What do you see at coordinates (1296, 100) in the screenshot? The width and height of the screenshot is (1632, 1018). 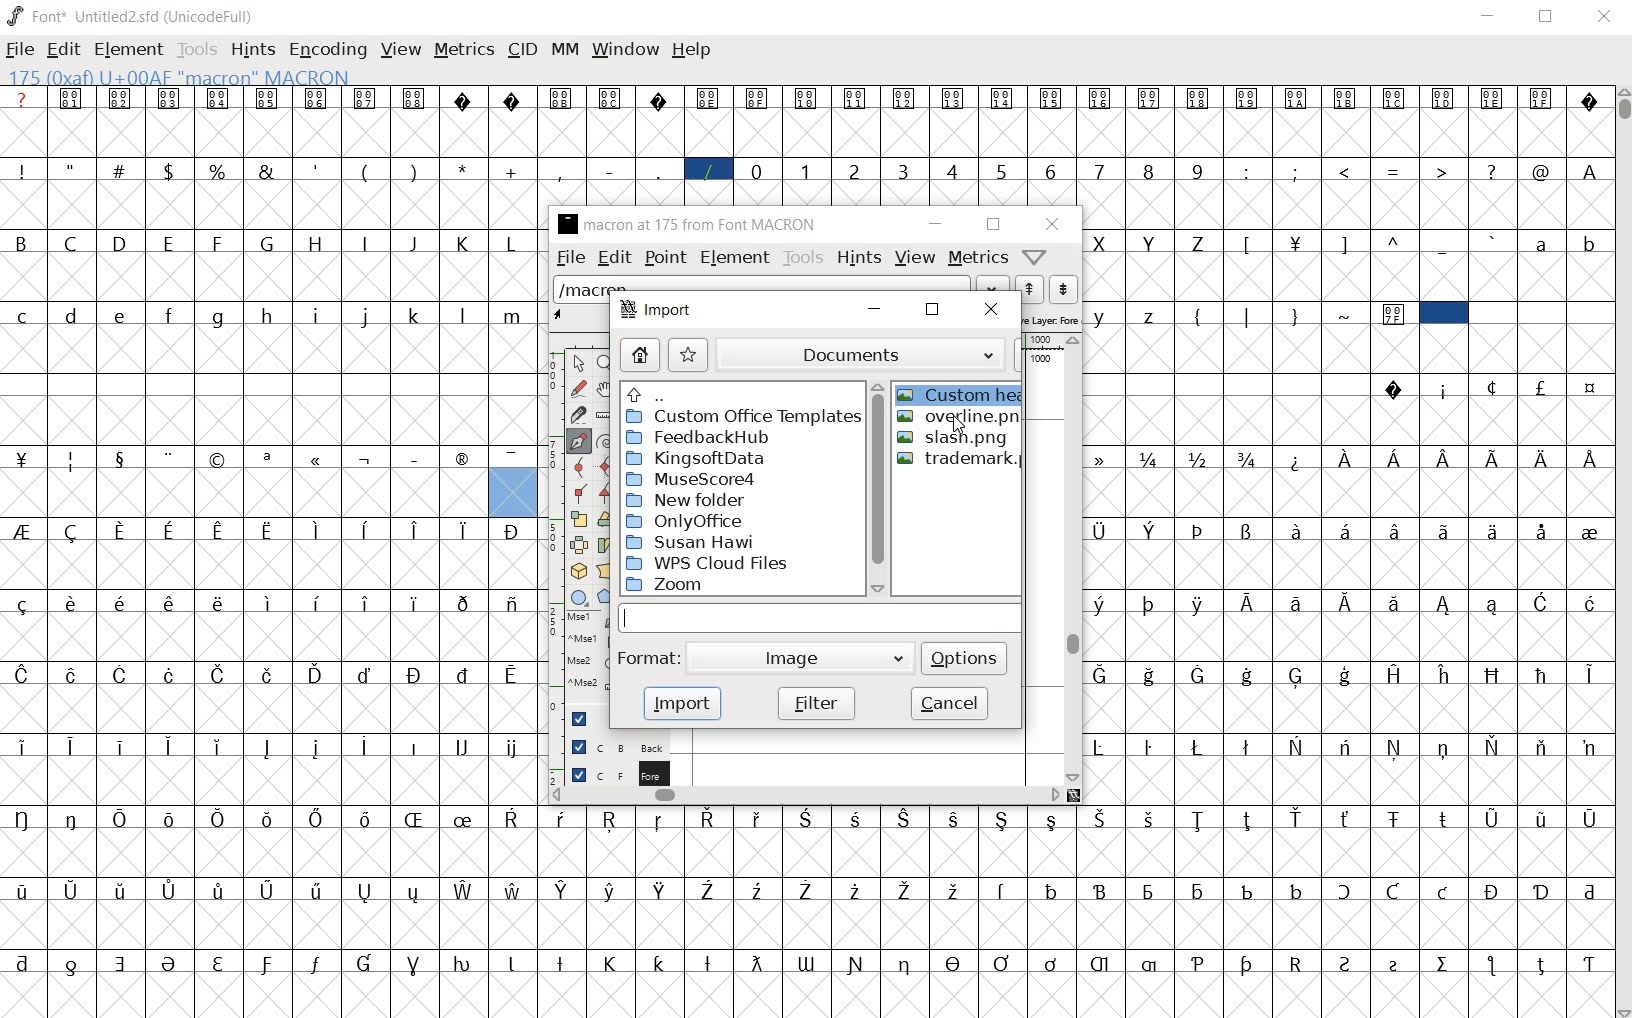 I see `Symbol` at bounding box center [1296, 100].